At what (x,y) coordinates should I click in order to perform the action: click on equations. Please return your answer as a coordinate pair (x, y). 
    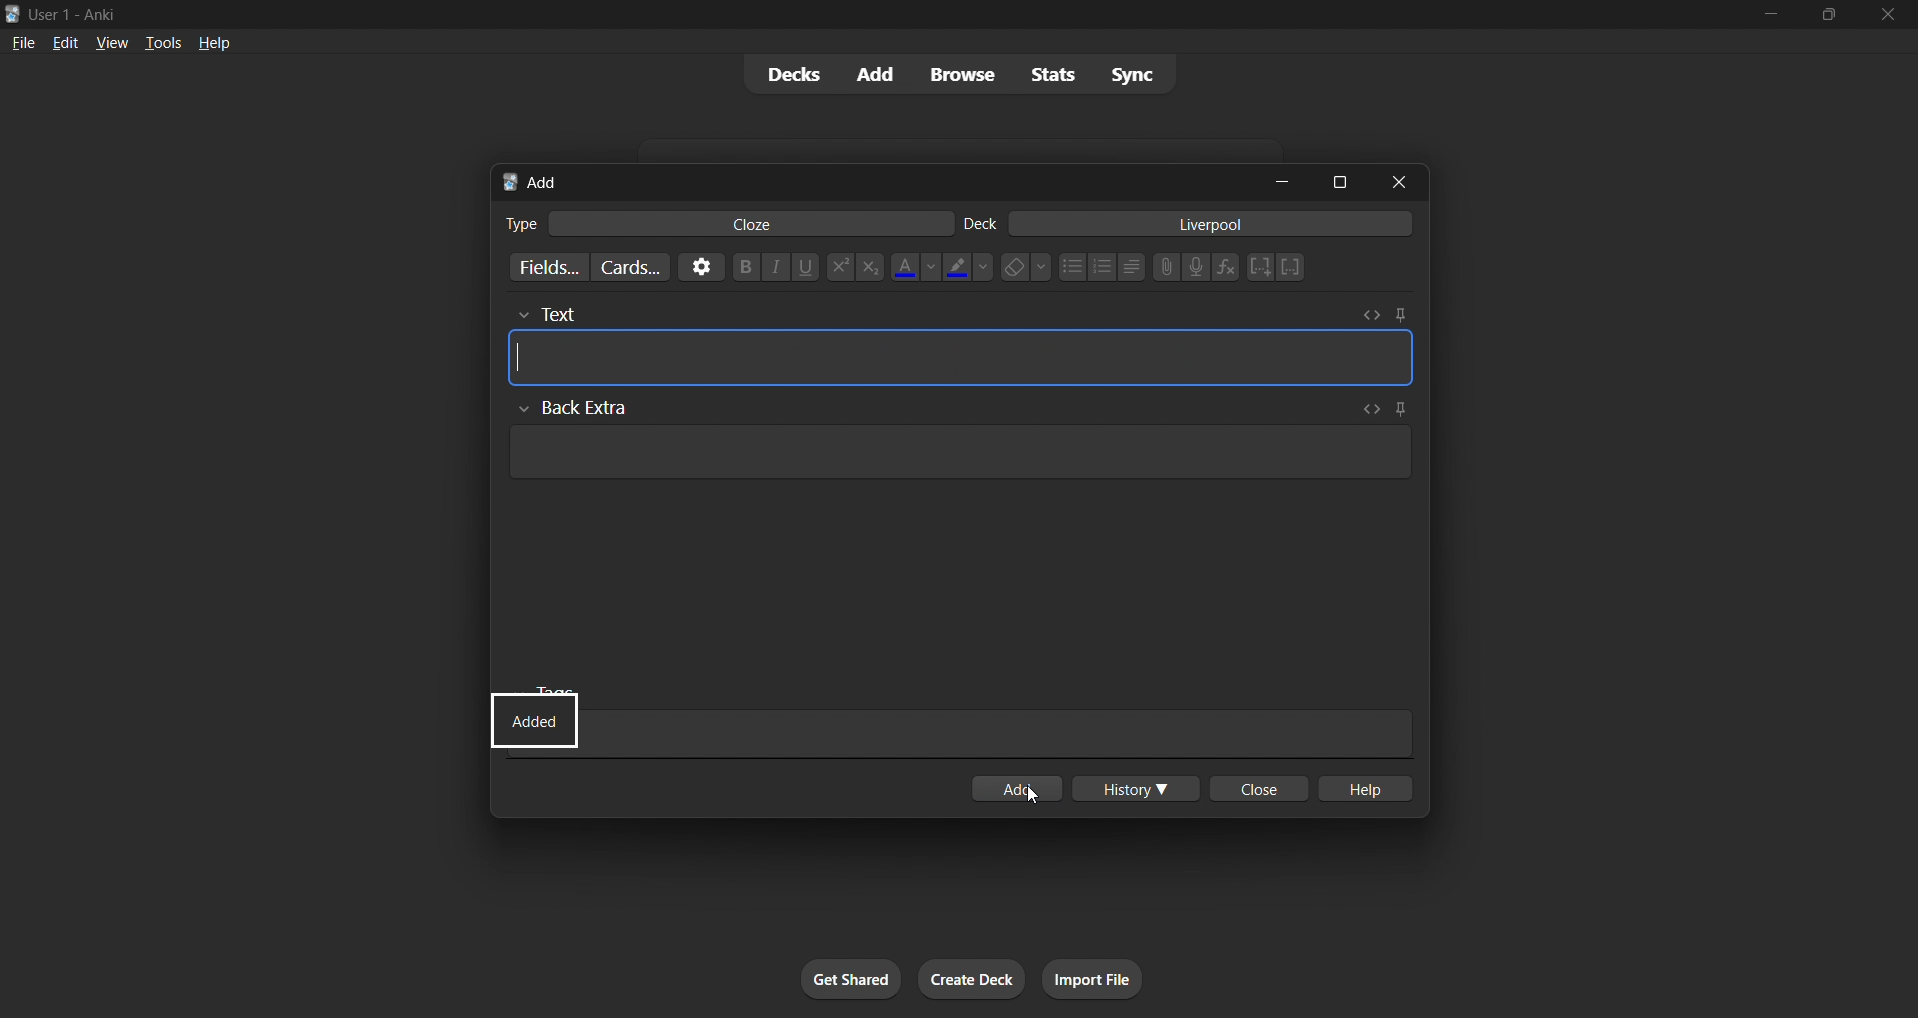
    Looking at the image, I should click on (1223, 270).